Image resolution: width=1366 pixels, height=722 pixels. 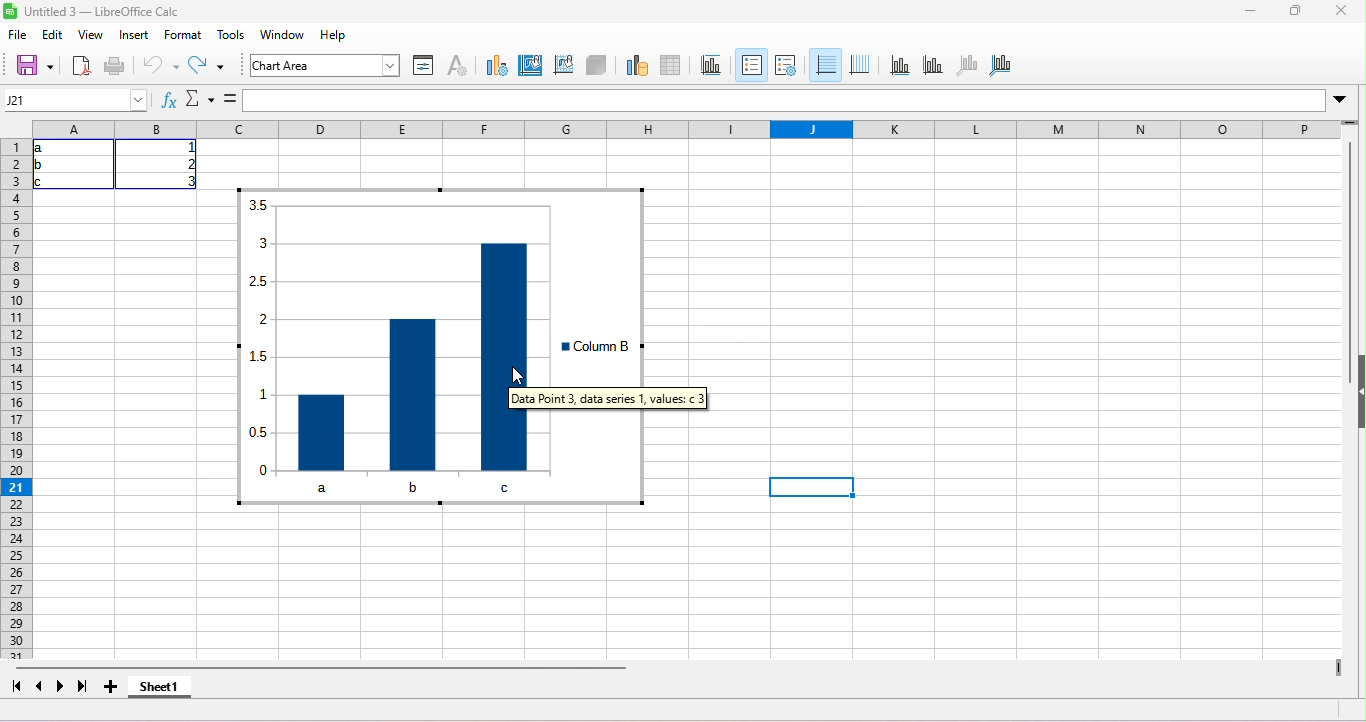 I want to click on character, so click(x=461, y=67).